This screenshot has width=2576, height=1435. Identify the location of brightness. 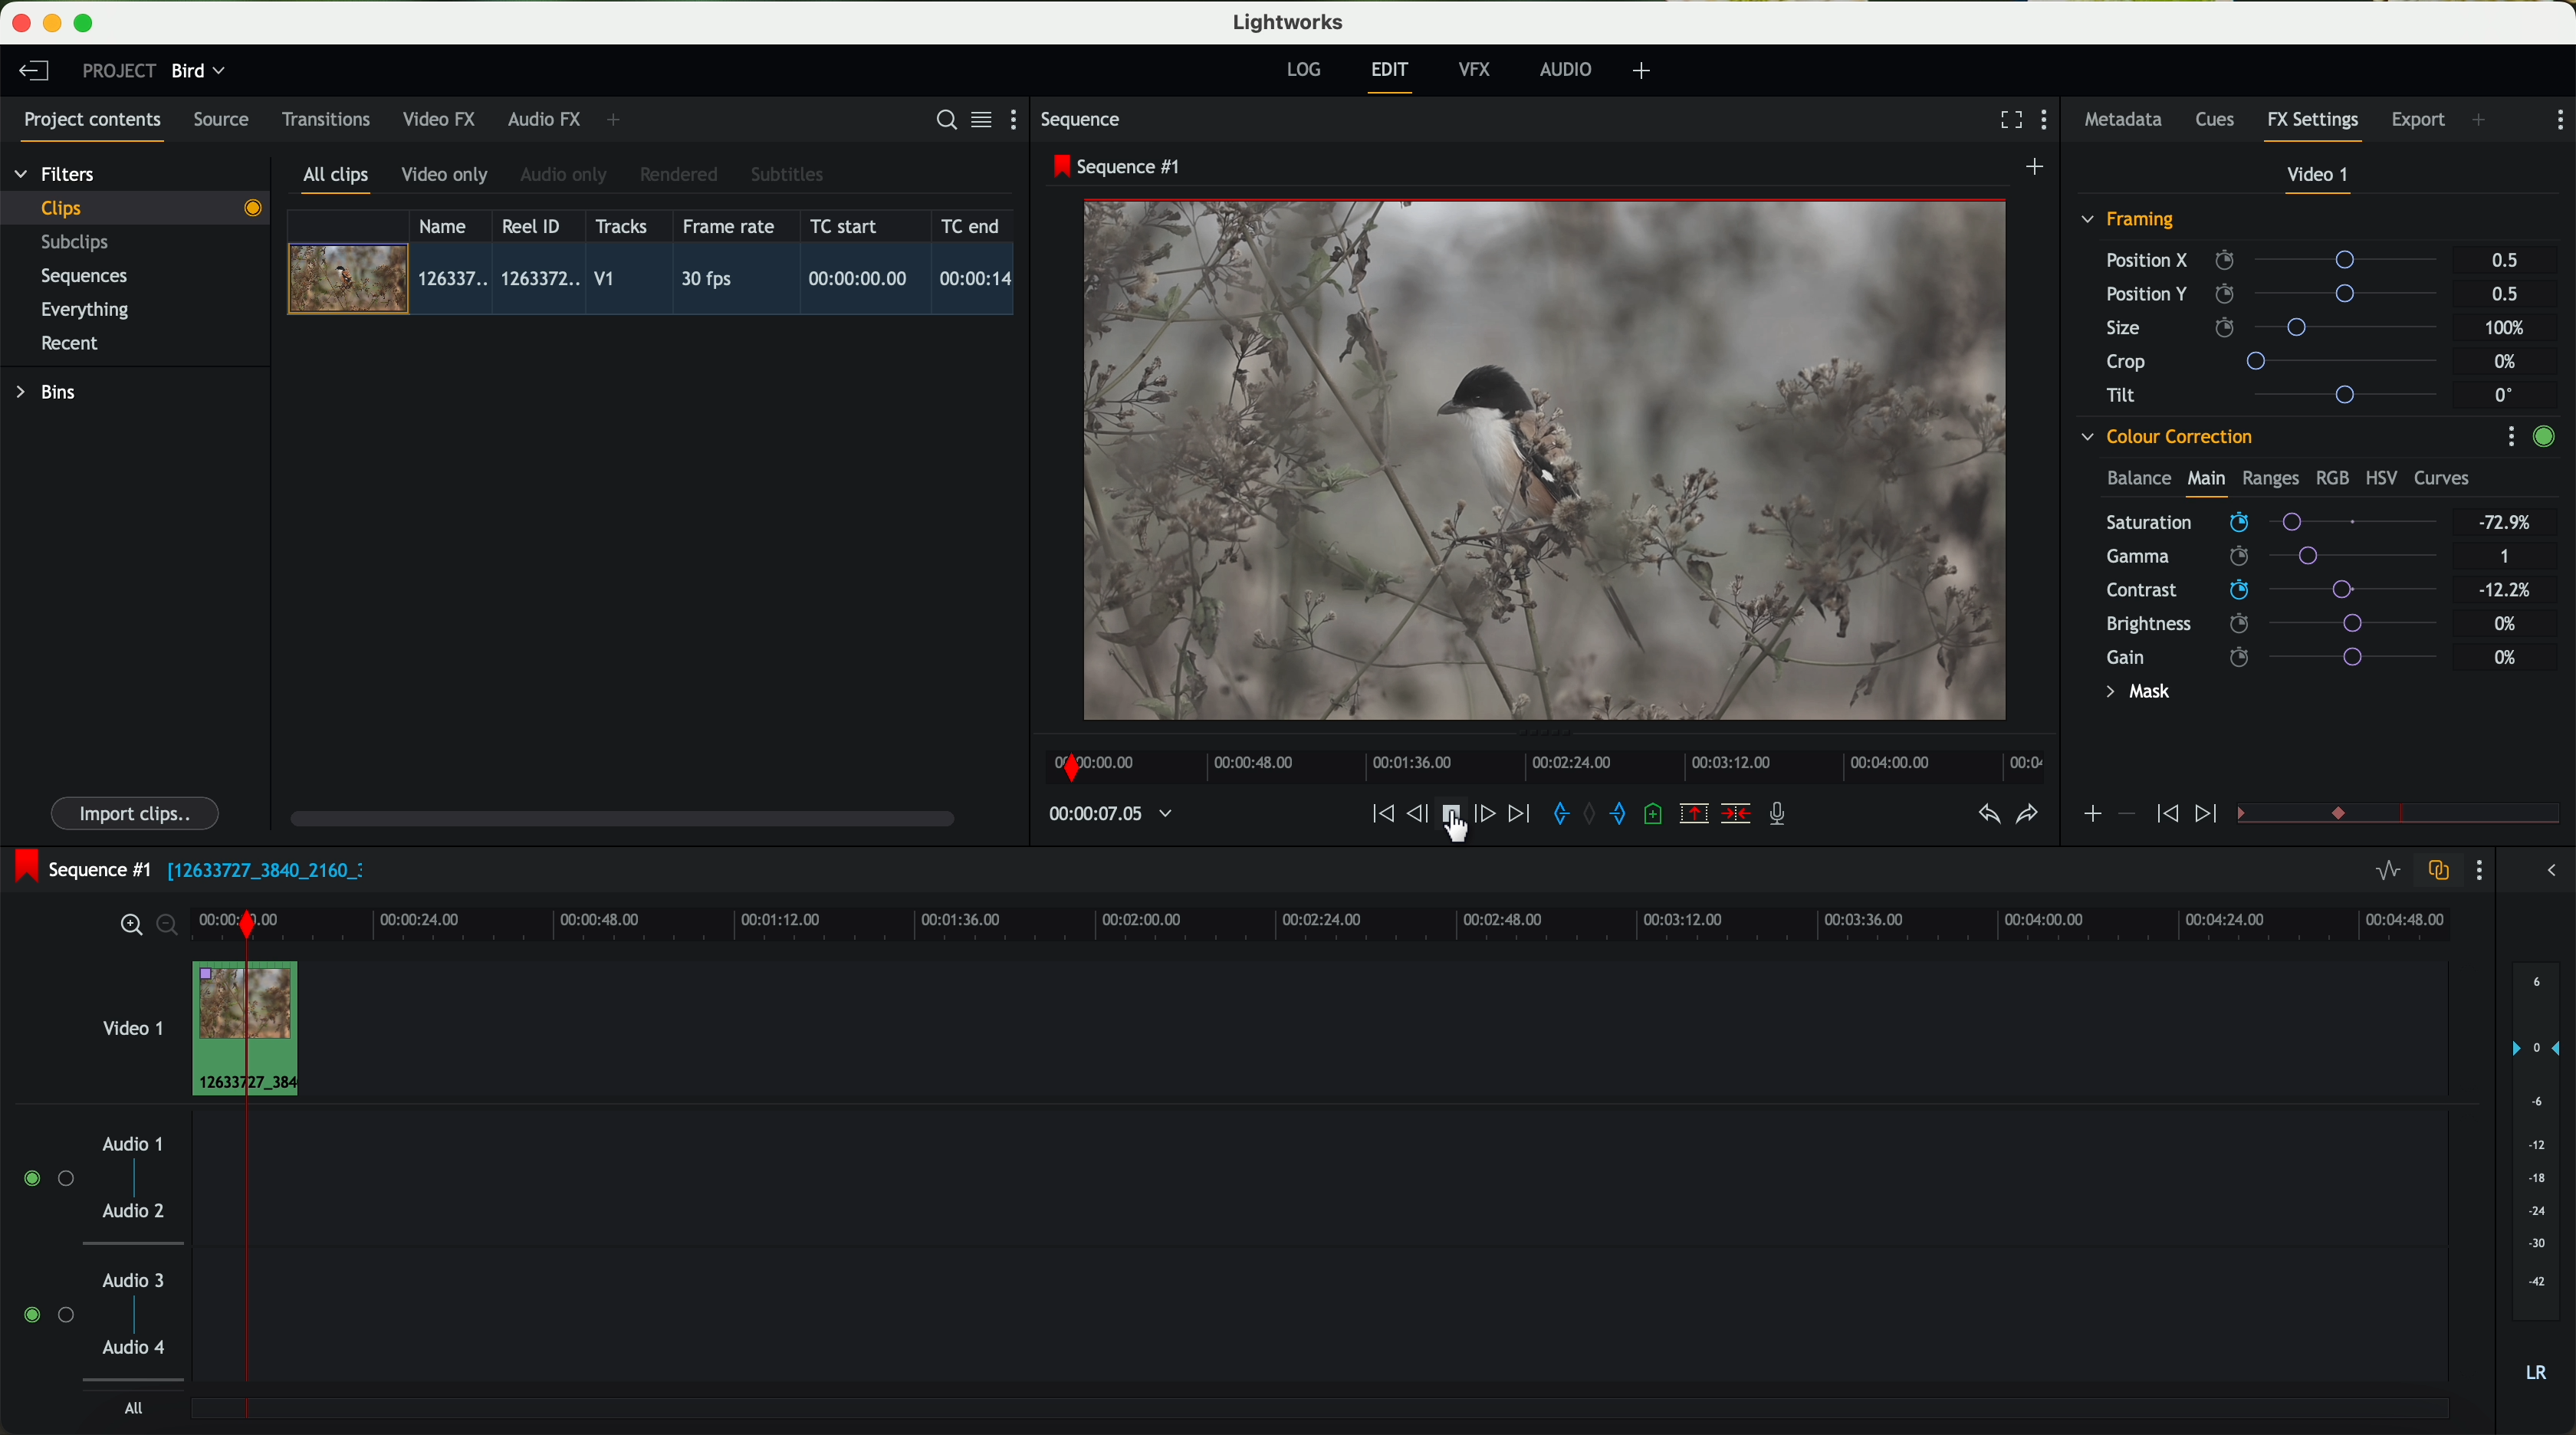
(2288, 624).